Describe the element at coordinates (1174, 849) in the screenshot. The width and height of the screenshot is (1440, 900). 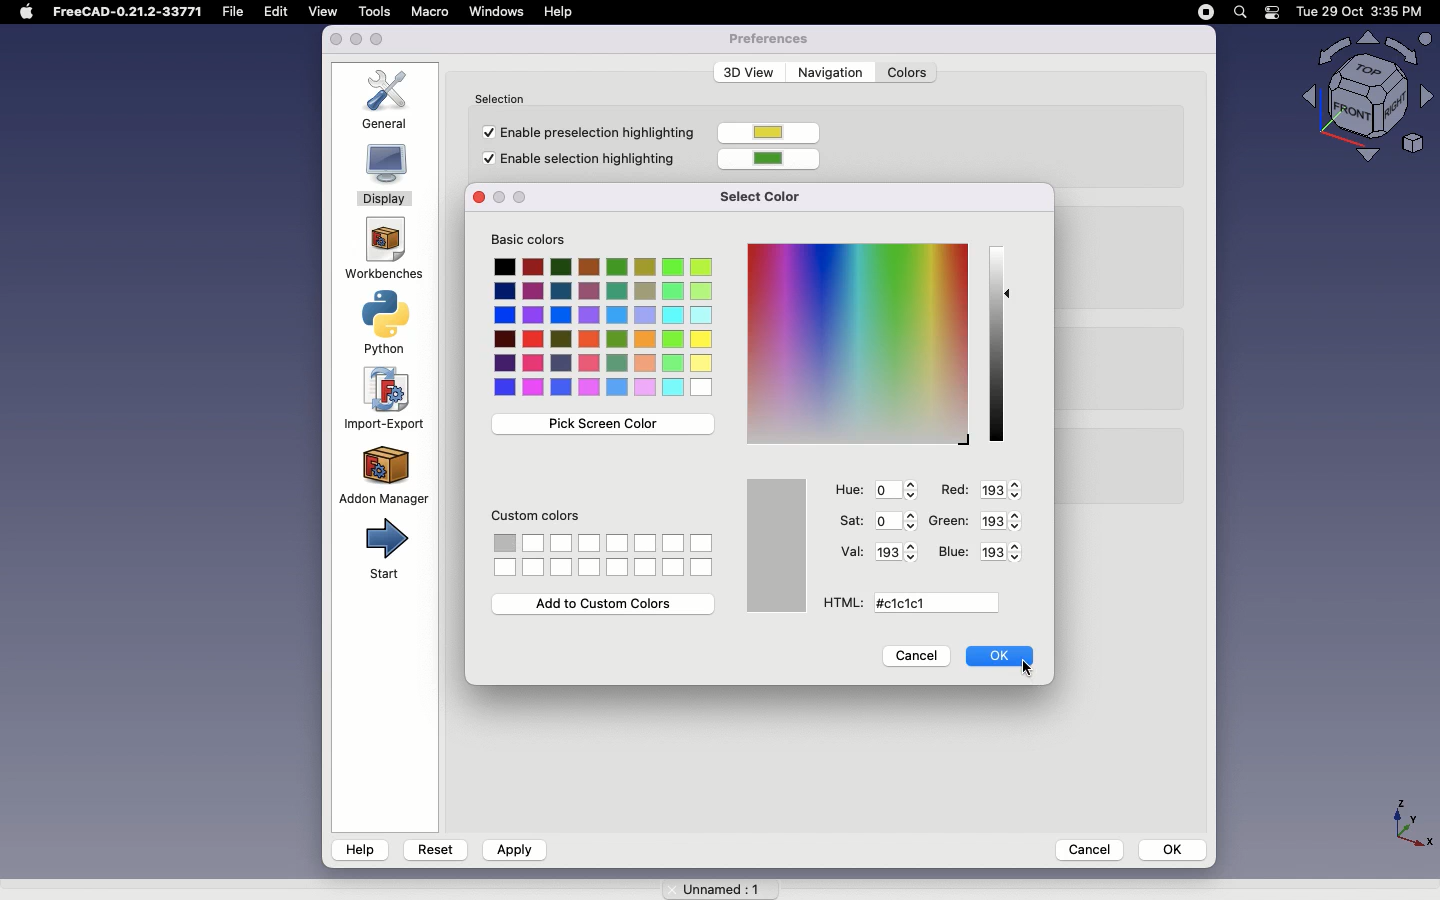
I see `OK` at that location.